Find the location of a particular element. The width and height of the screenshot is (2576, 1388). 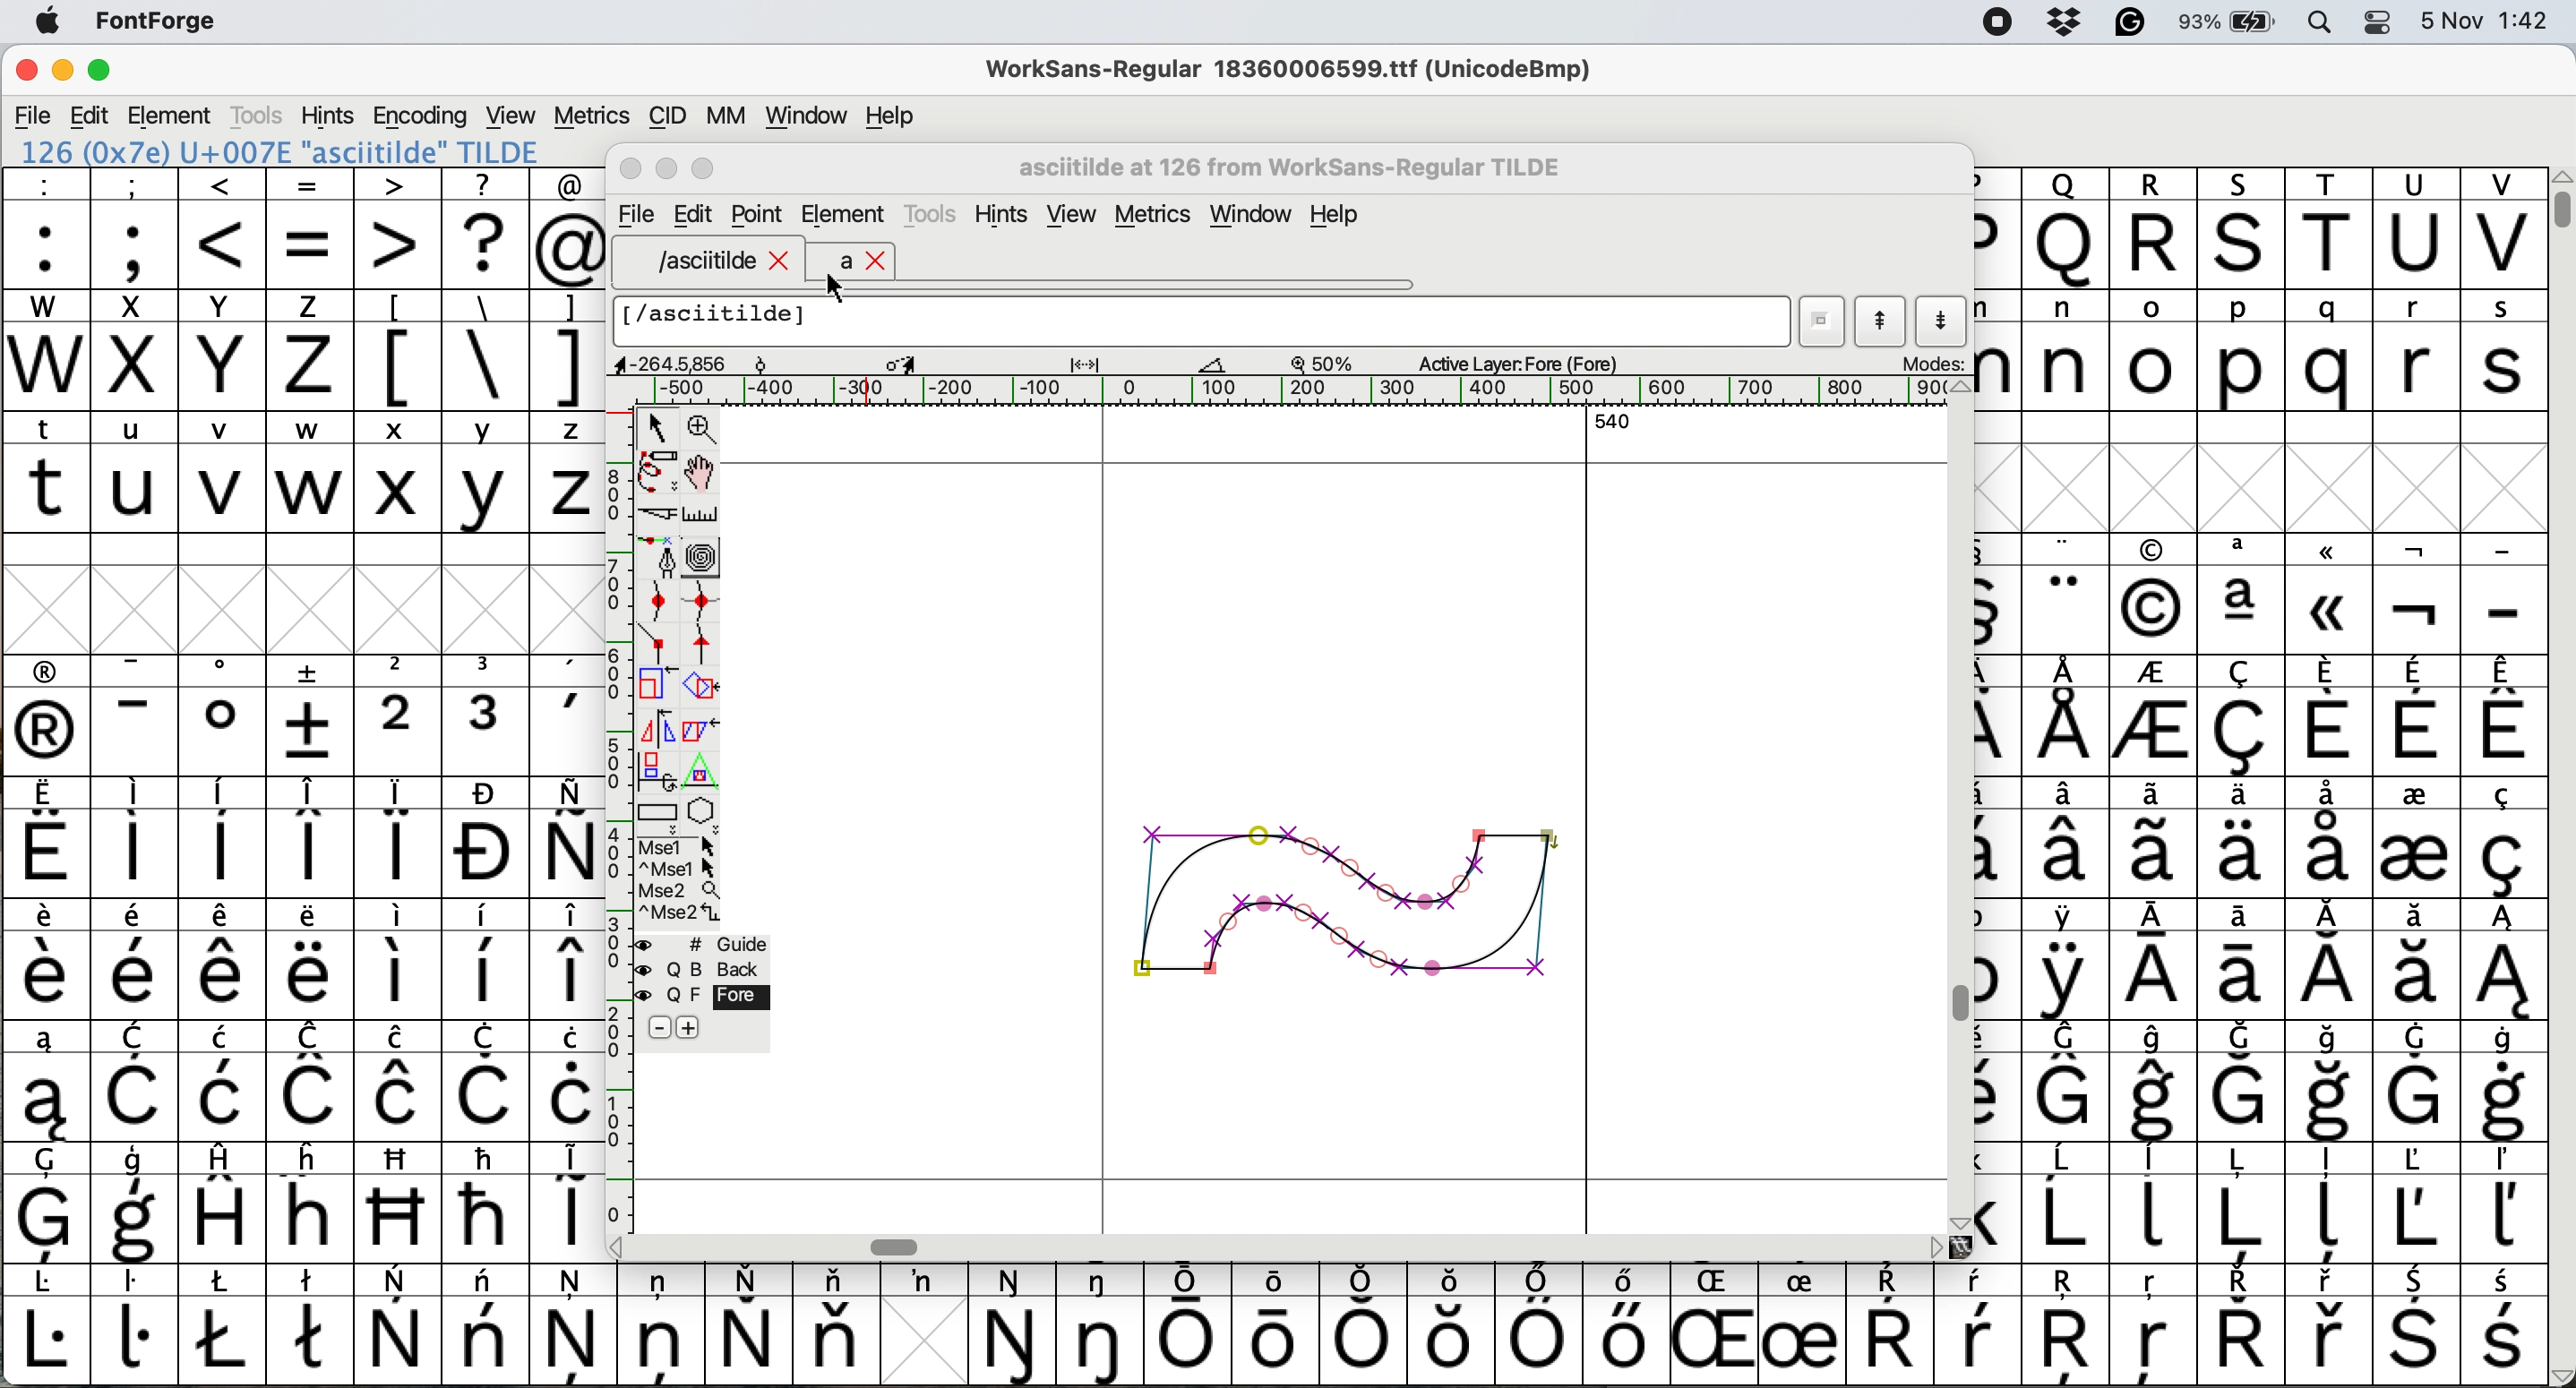

symbol is located at coordinates (2503, 960).